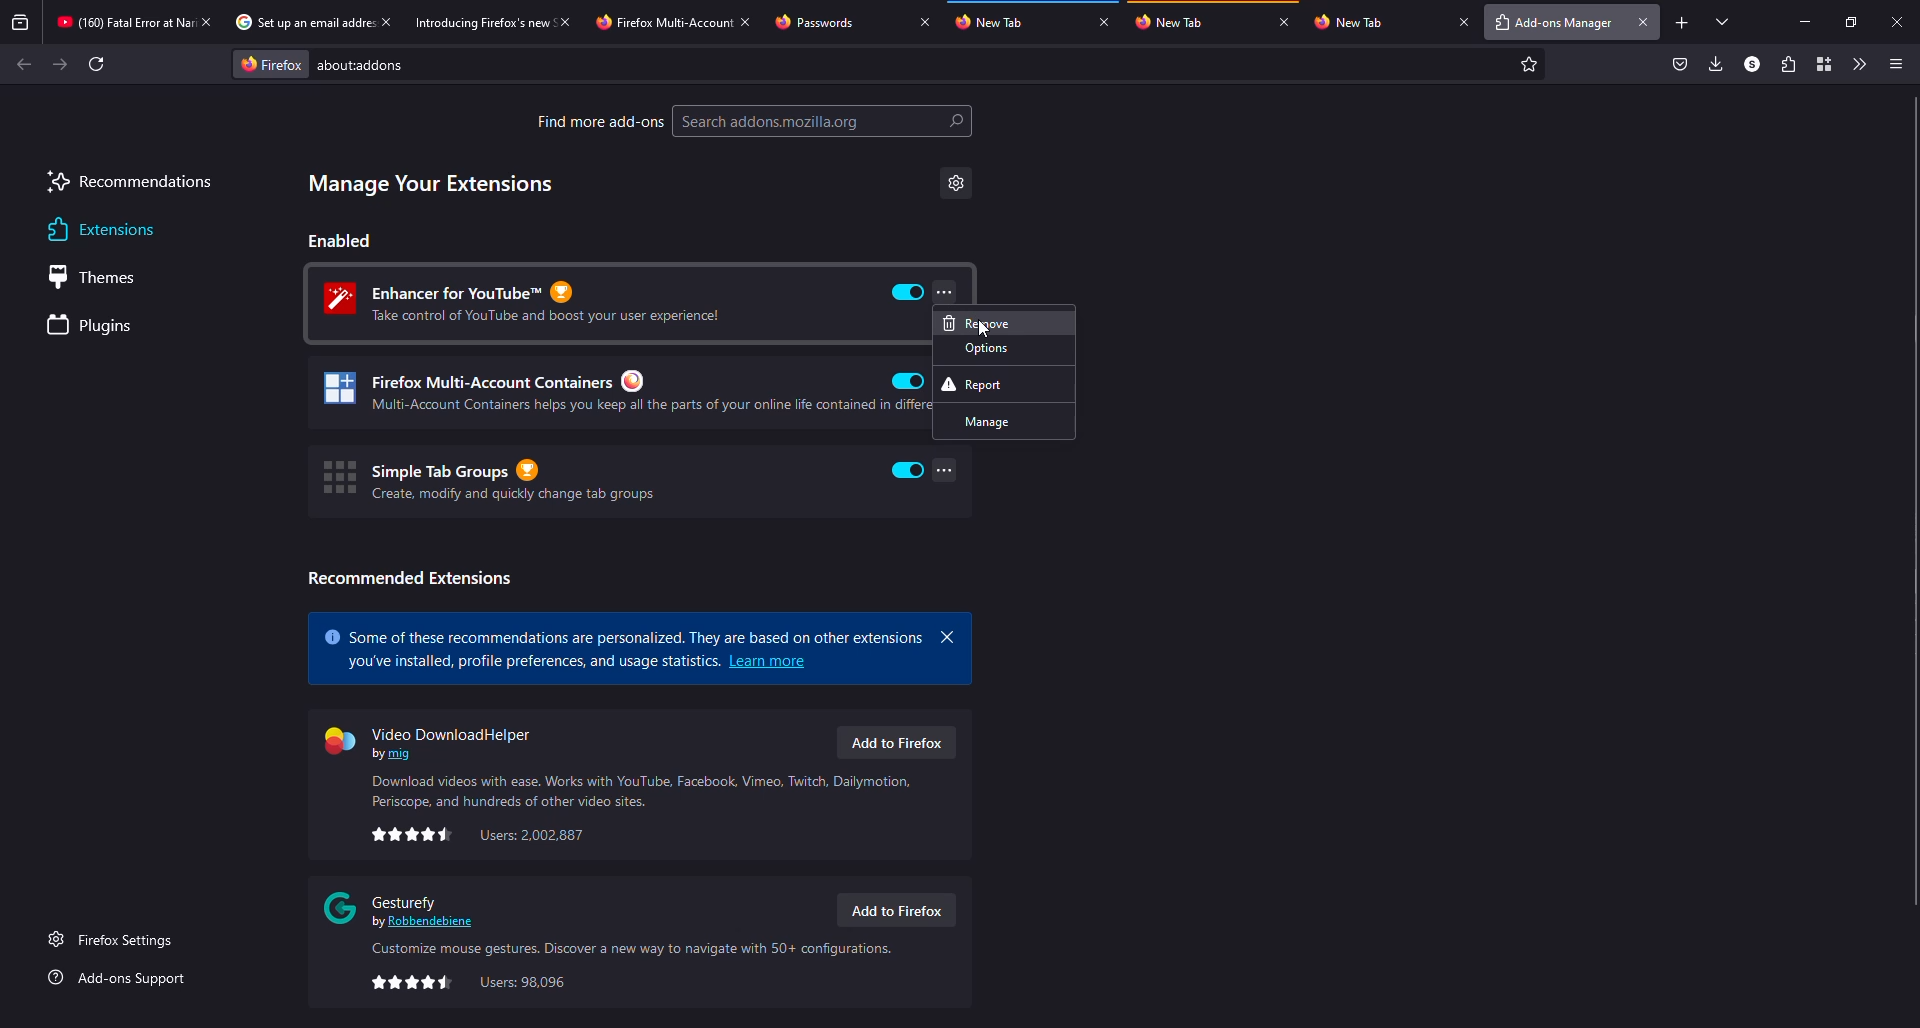  I want to click on Close, so click(205, 22).